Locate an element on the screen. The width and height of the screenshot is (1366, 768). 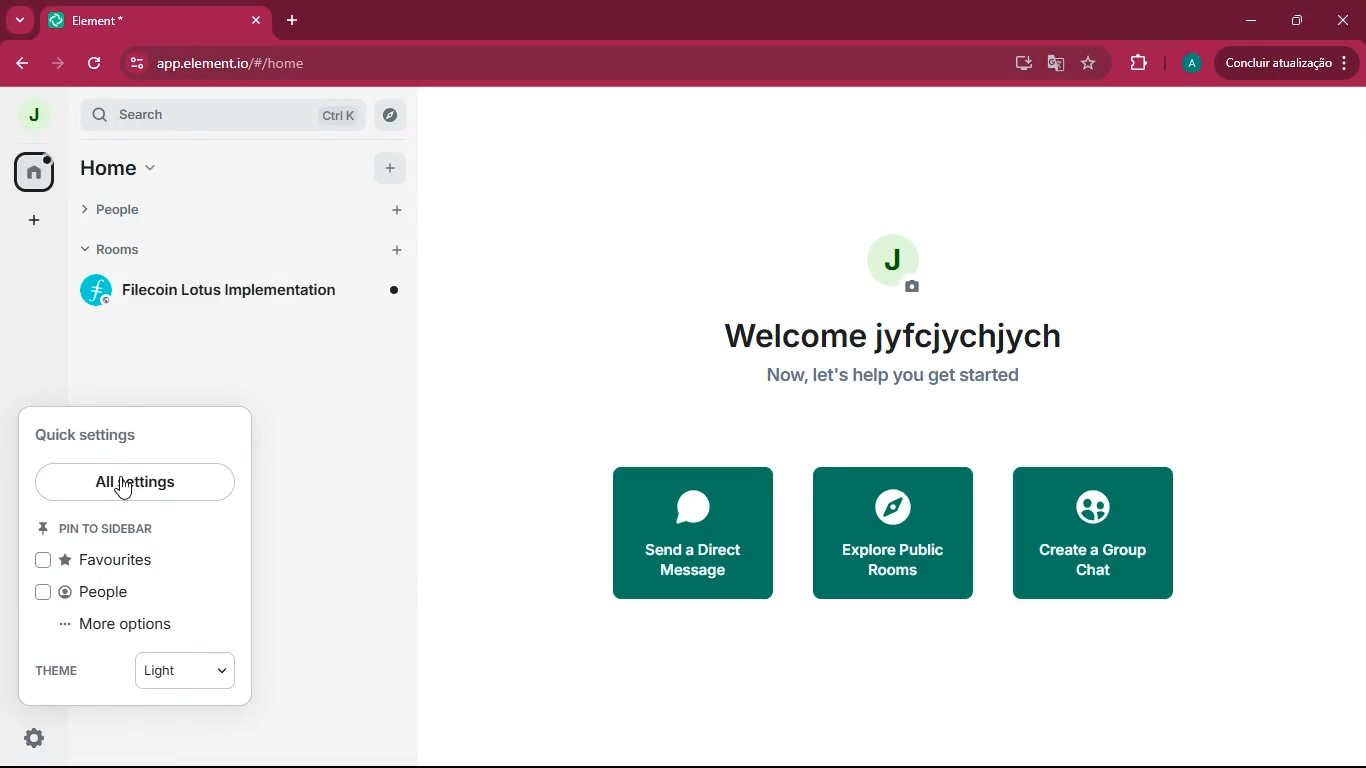
back is located at coordinates (23, 65).